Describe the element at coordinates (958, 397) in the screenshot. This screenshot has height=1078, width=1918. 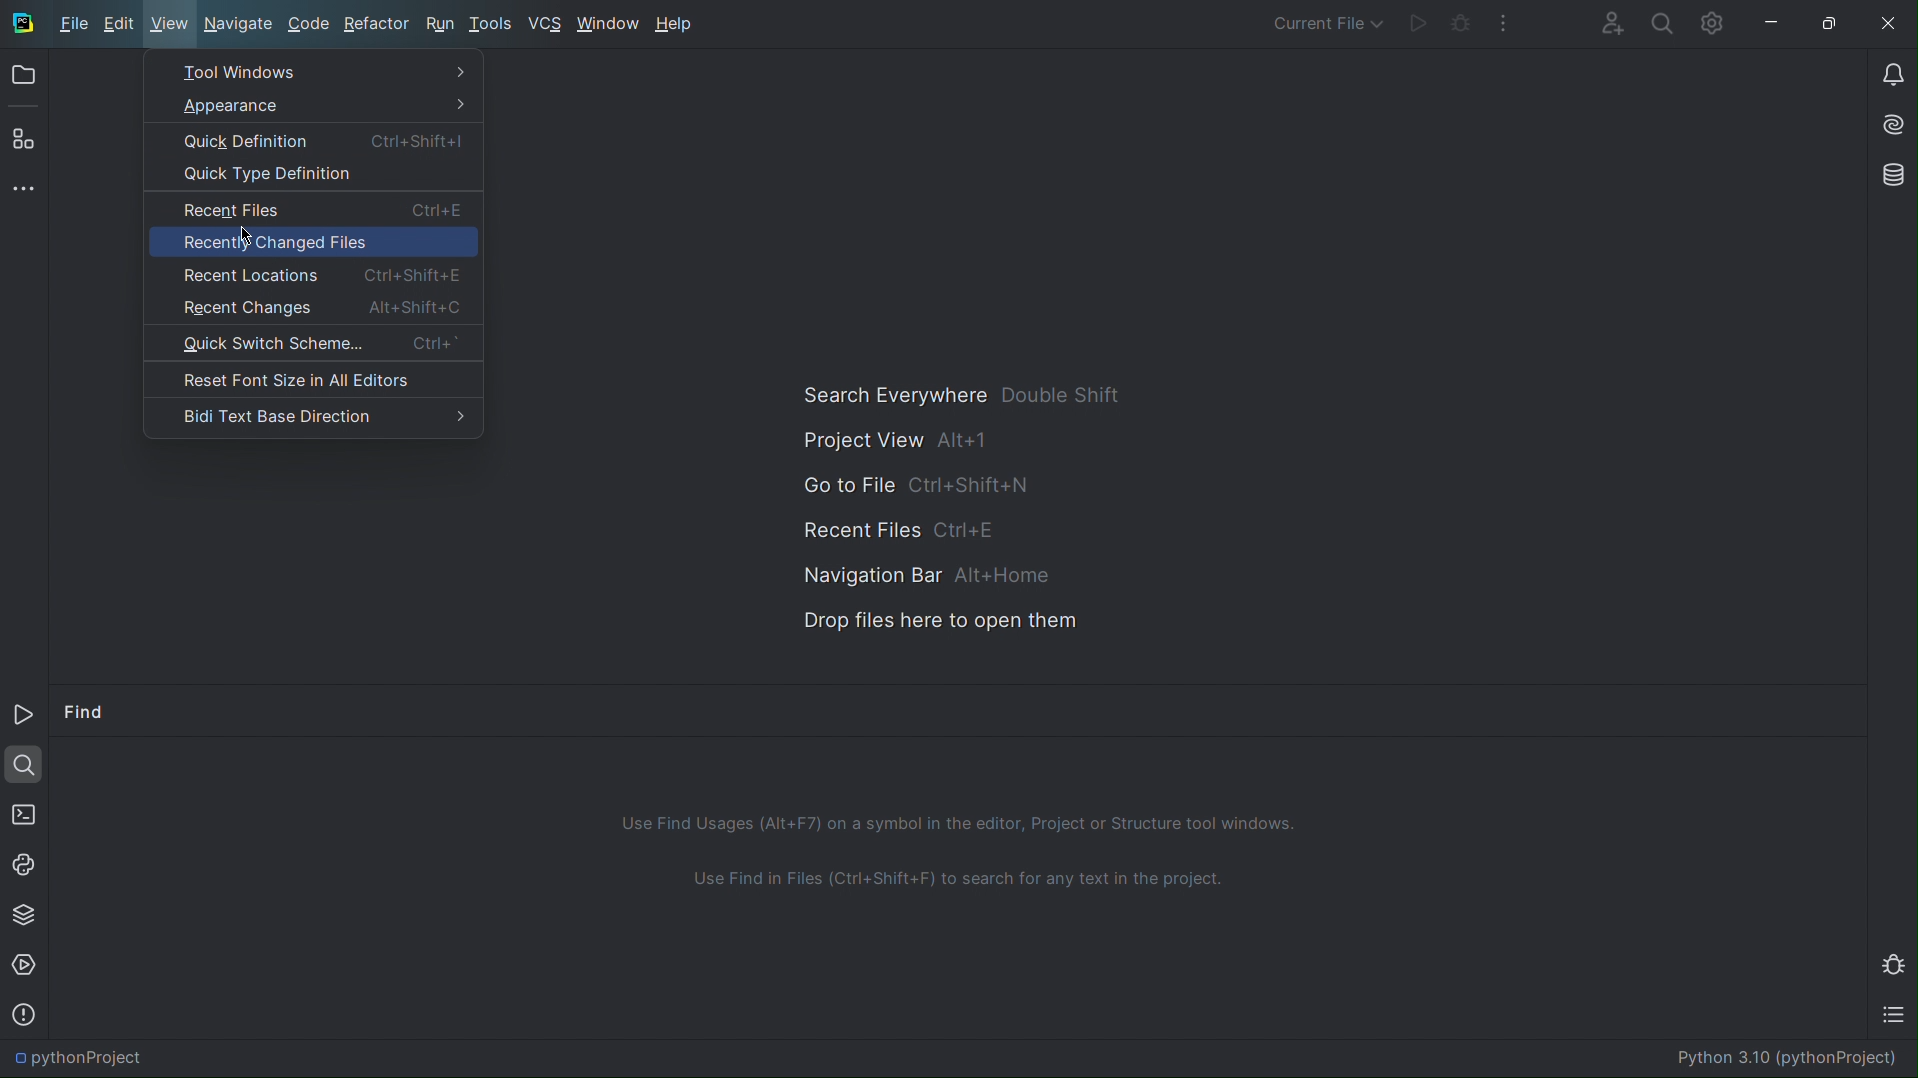
I see `Search Everywhere` at that location.